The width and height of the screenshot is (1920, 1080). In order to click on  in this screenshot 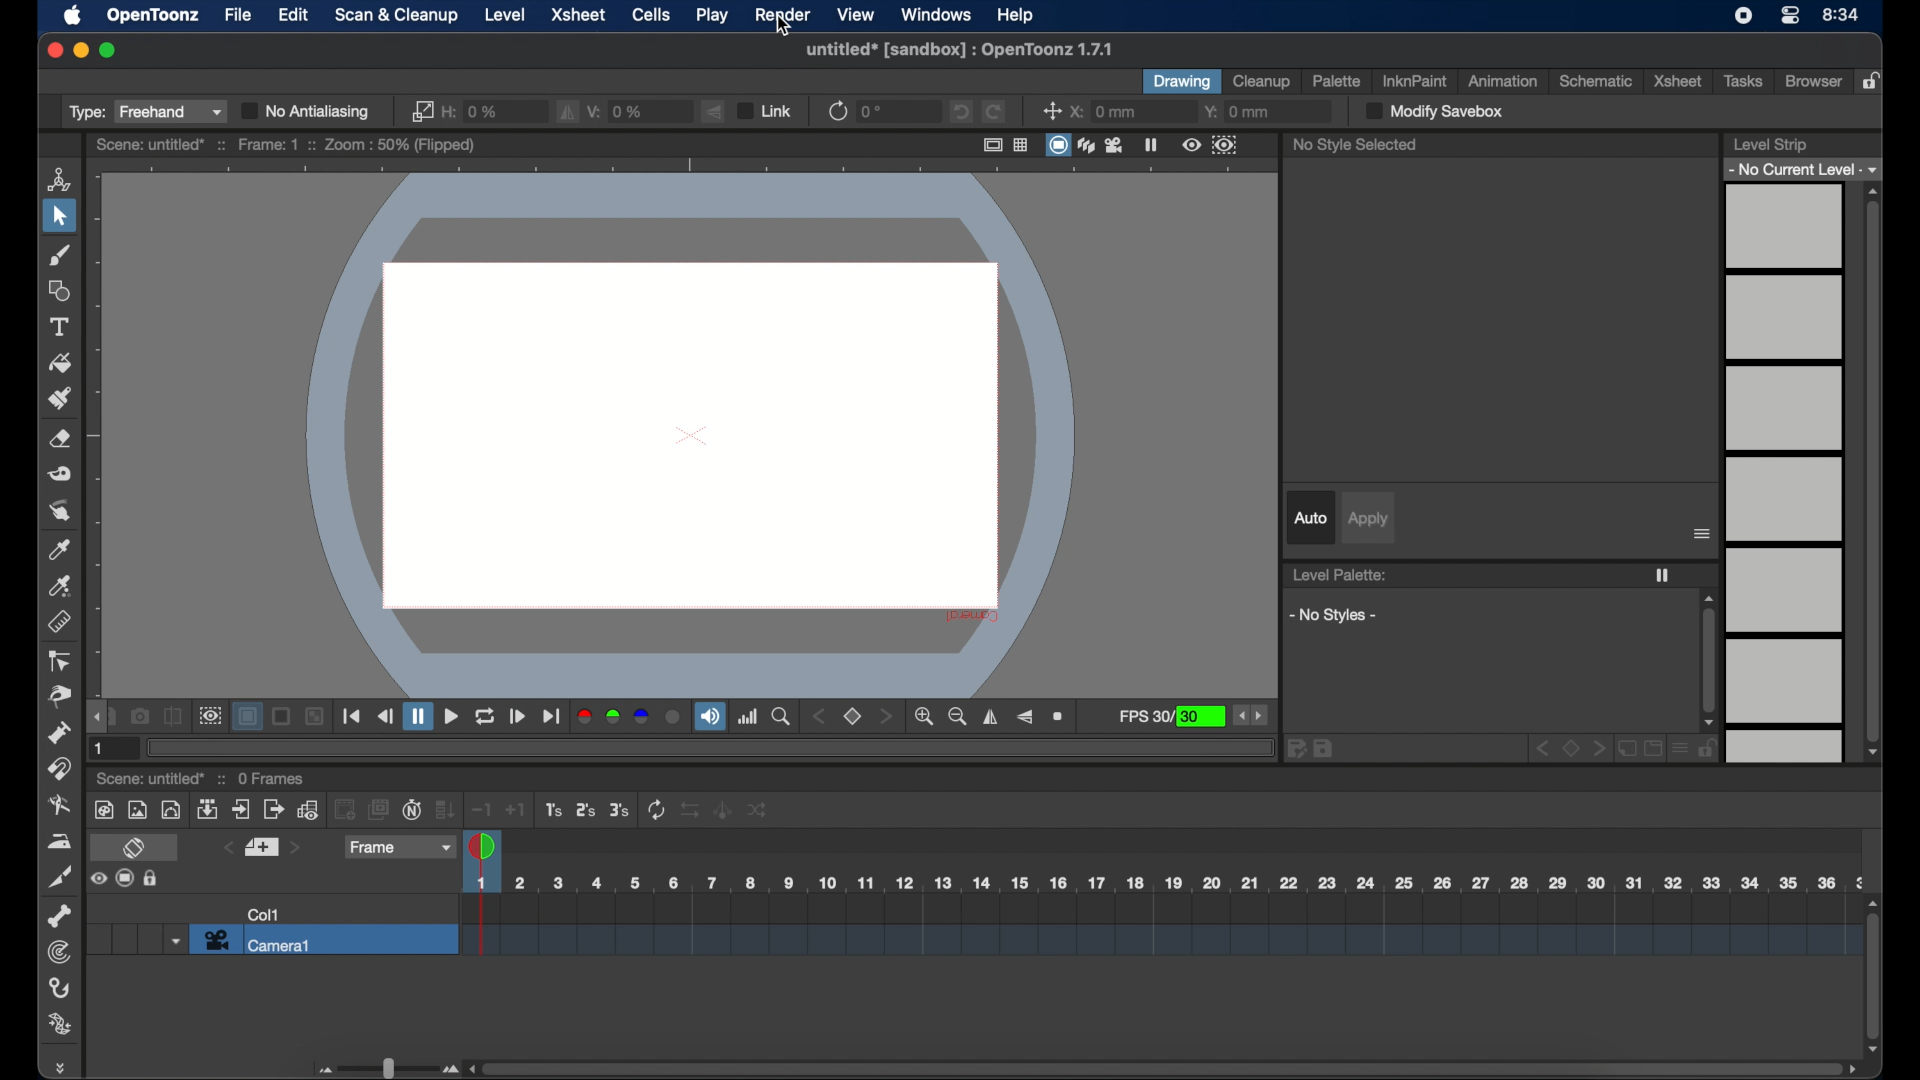, I will do `click(224, 779)`.